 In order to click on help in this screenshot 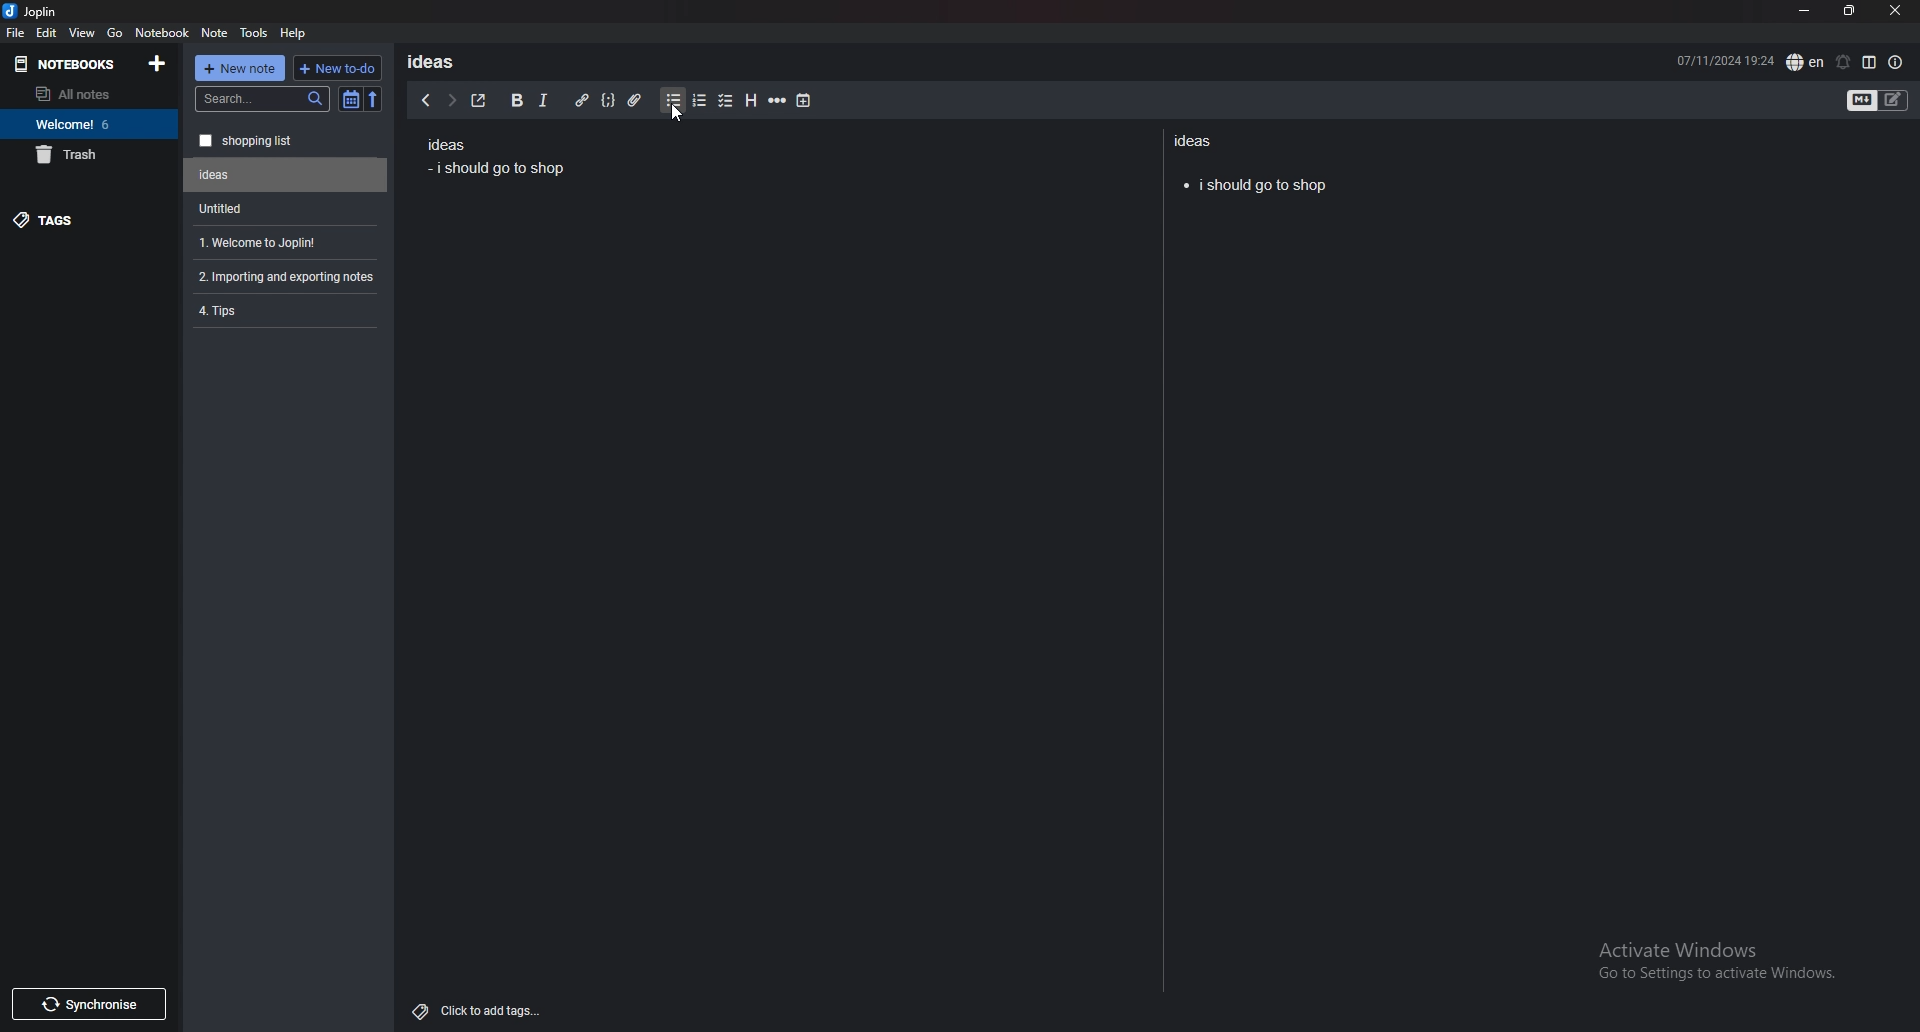, I will do `click(294, 32)`.